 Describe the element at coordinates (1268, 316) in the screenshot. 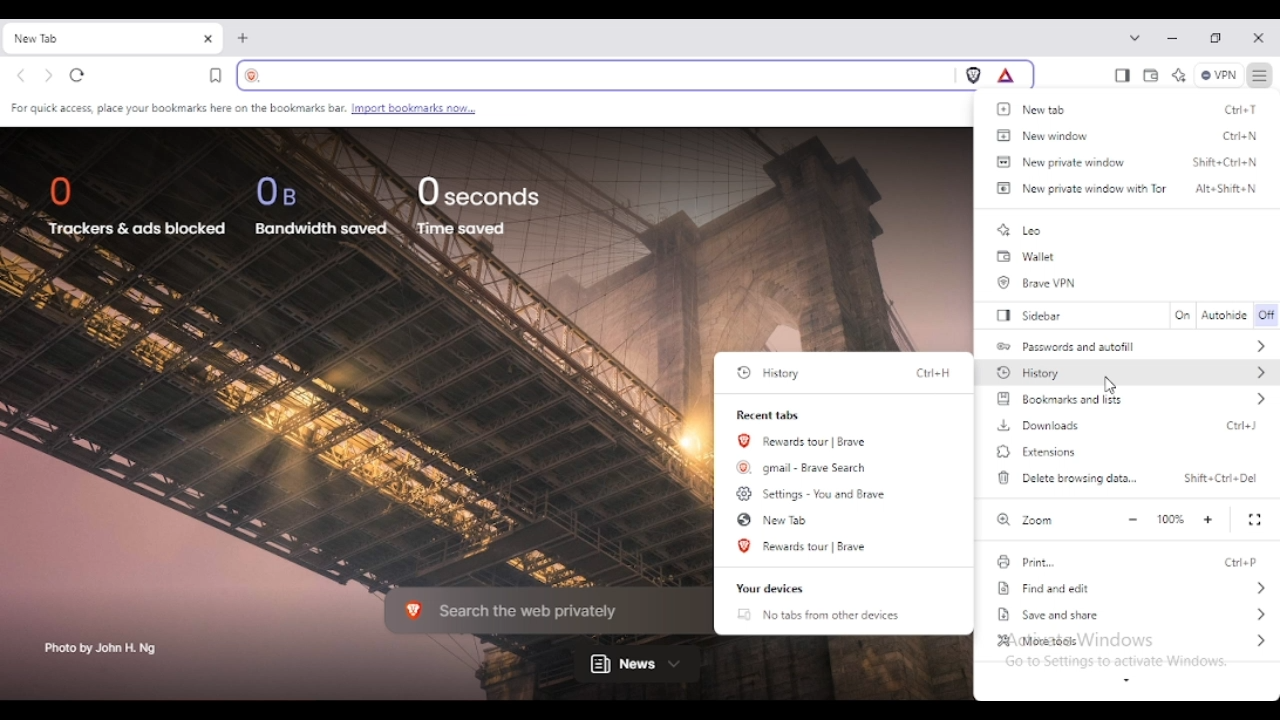

I see `off` at that location.